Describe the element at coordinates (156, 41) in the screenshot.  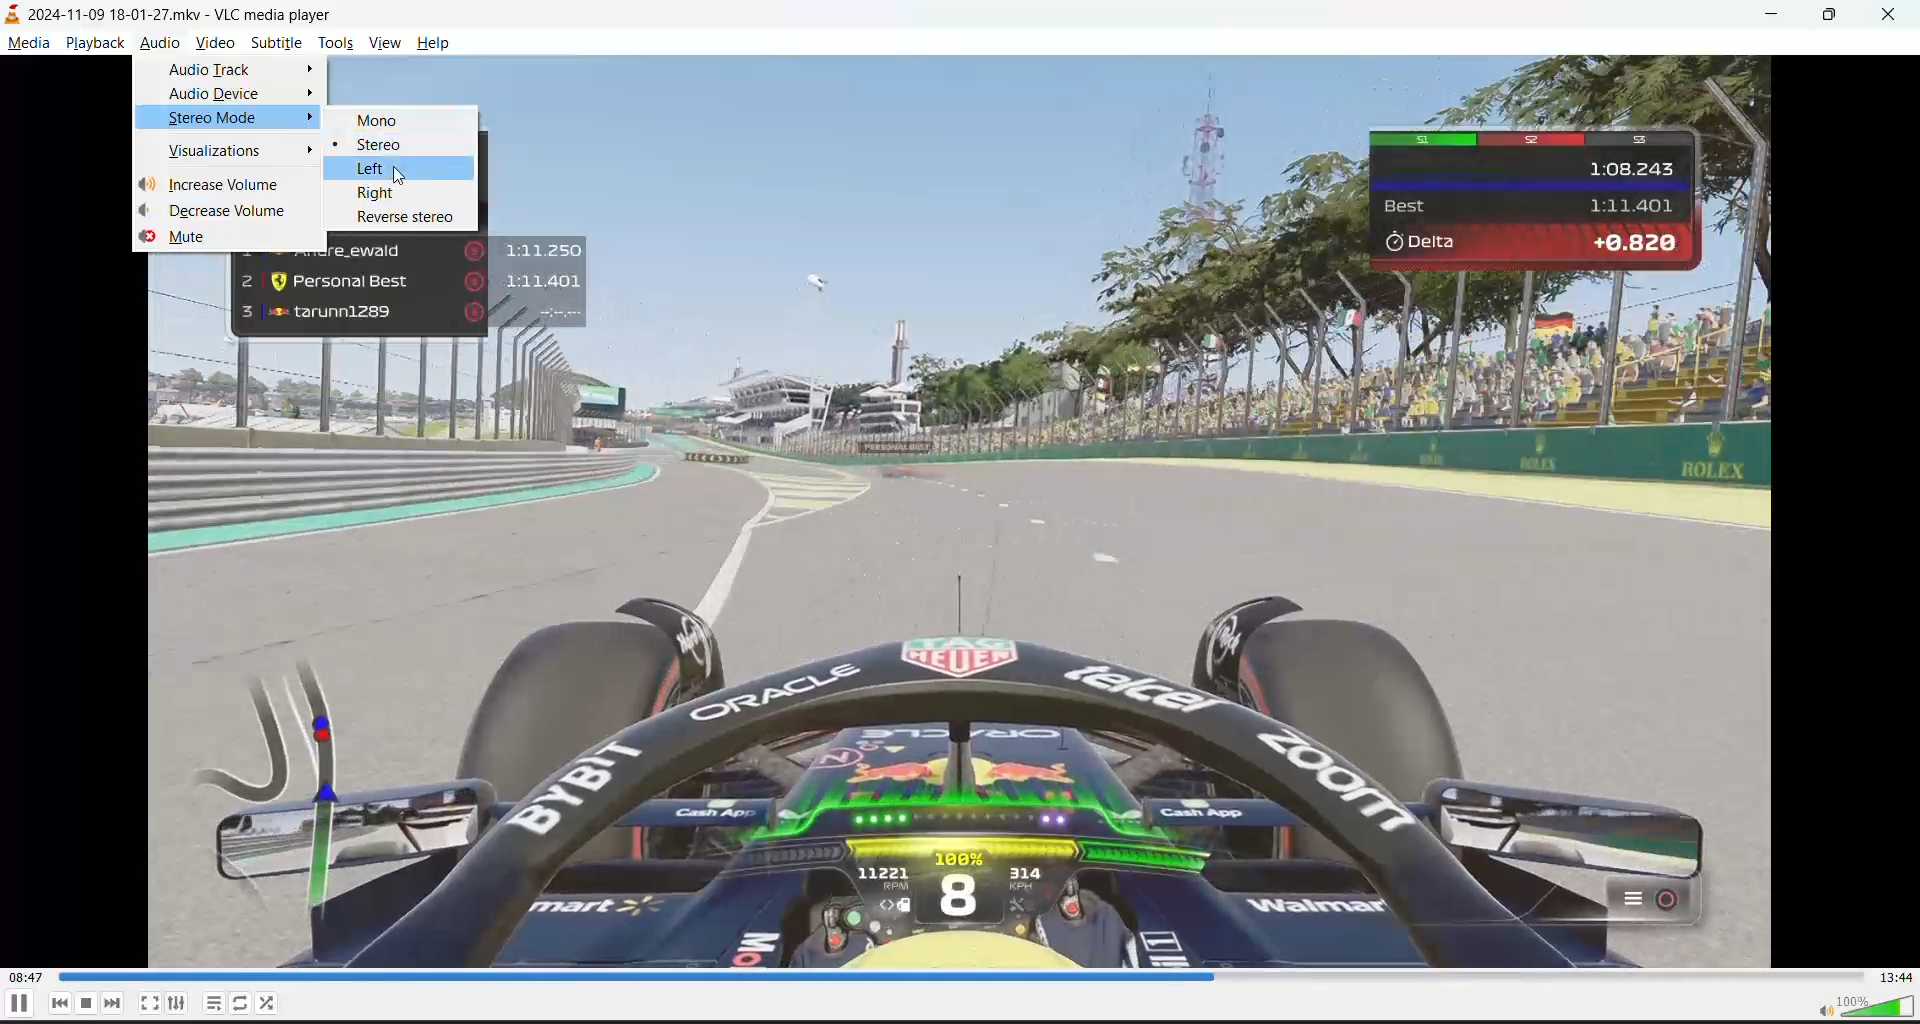
I see `audio` at that location.